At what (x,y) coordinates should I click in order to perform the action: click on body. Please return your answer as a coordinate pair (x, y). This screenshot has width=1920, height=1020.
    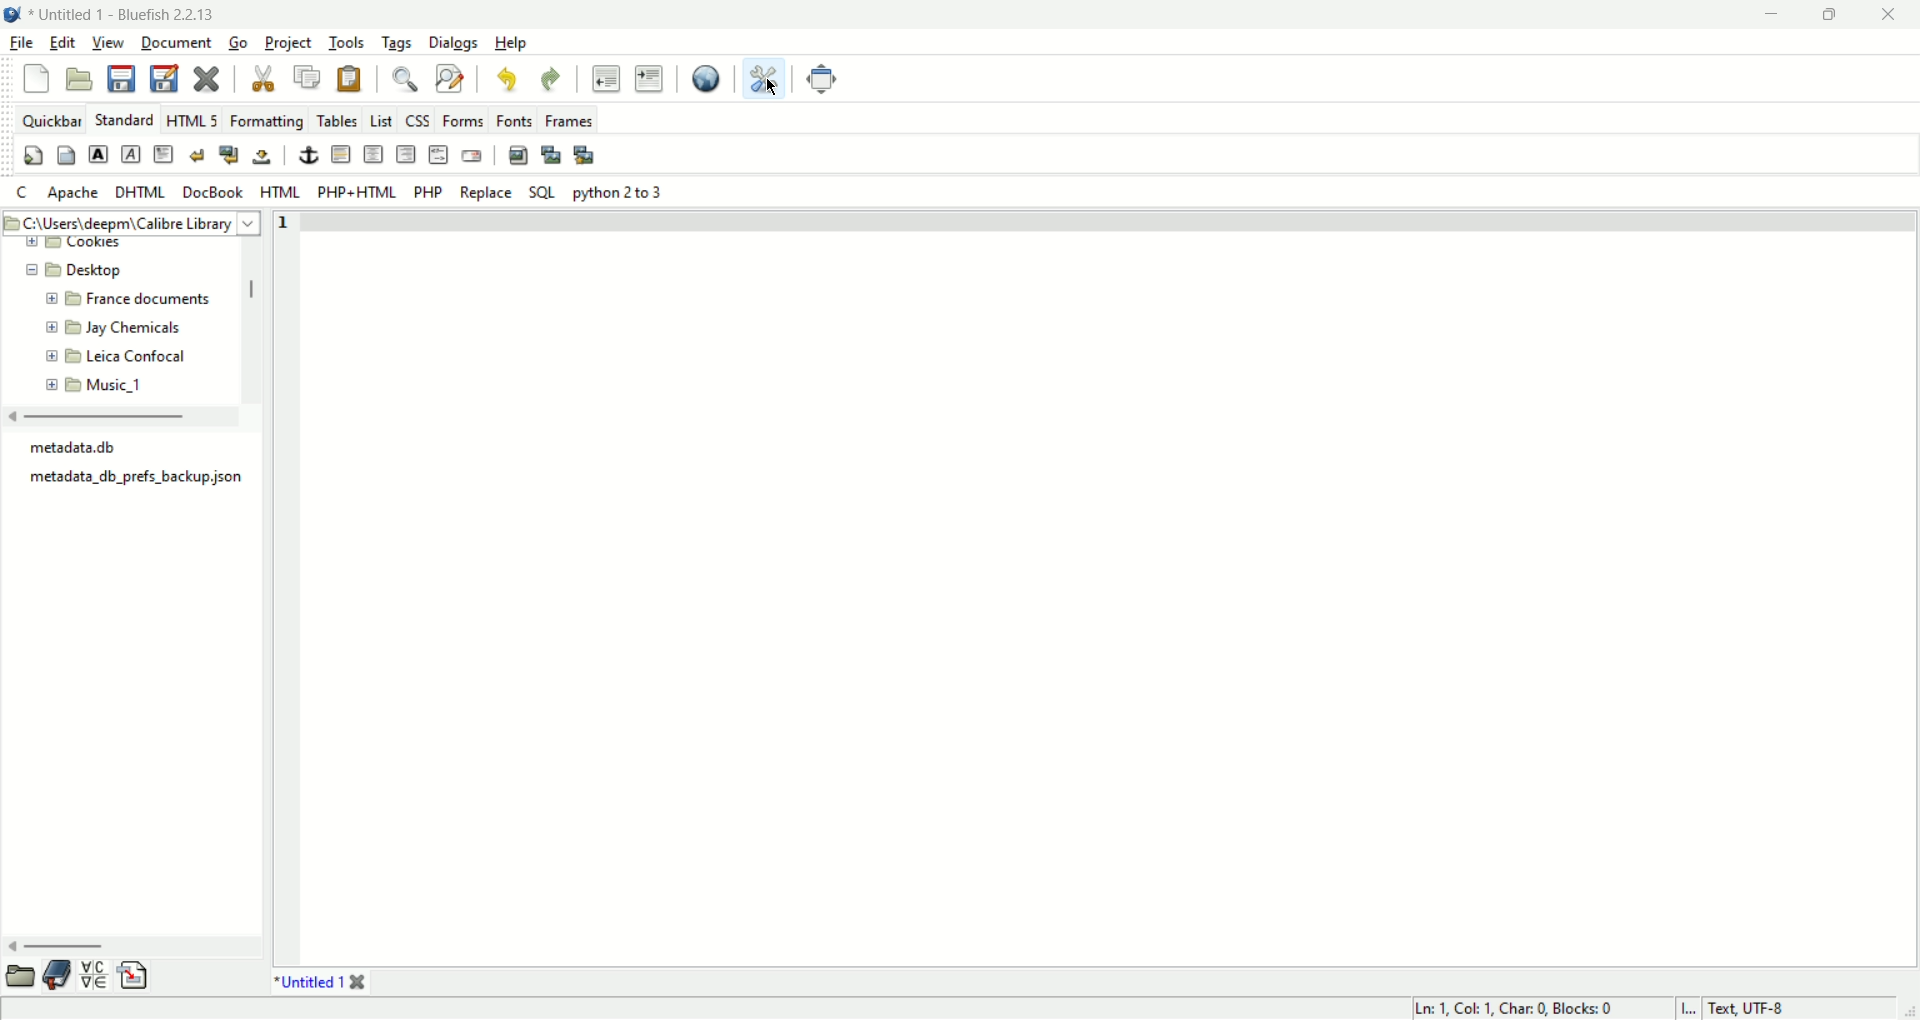
    Looking at the image, I should click on (67, 155).